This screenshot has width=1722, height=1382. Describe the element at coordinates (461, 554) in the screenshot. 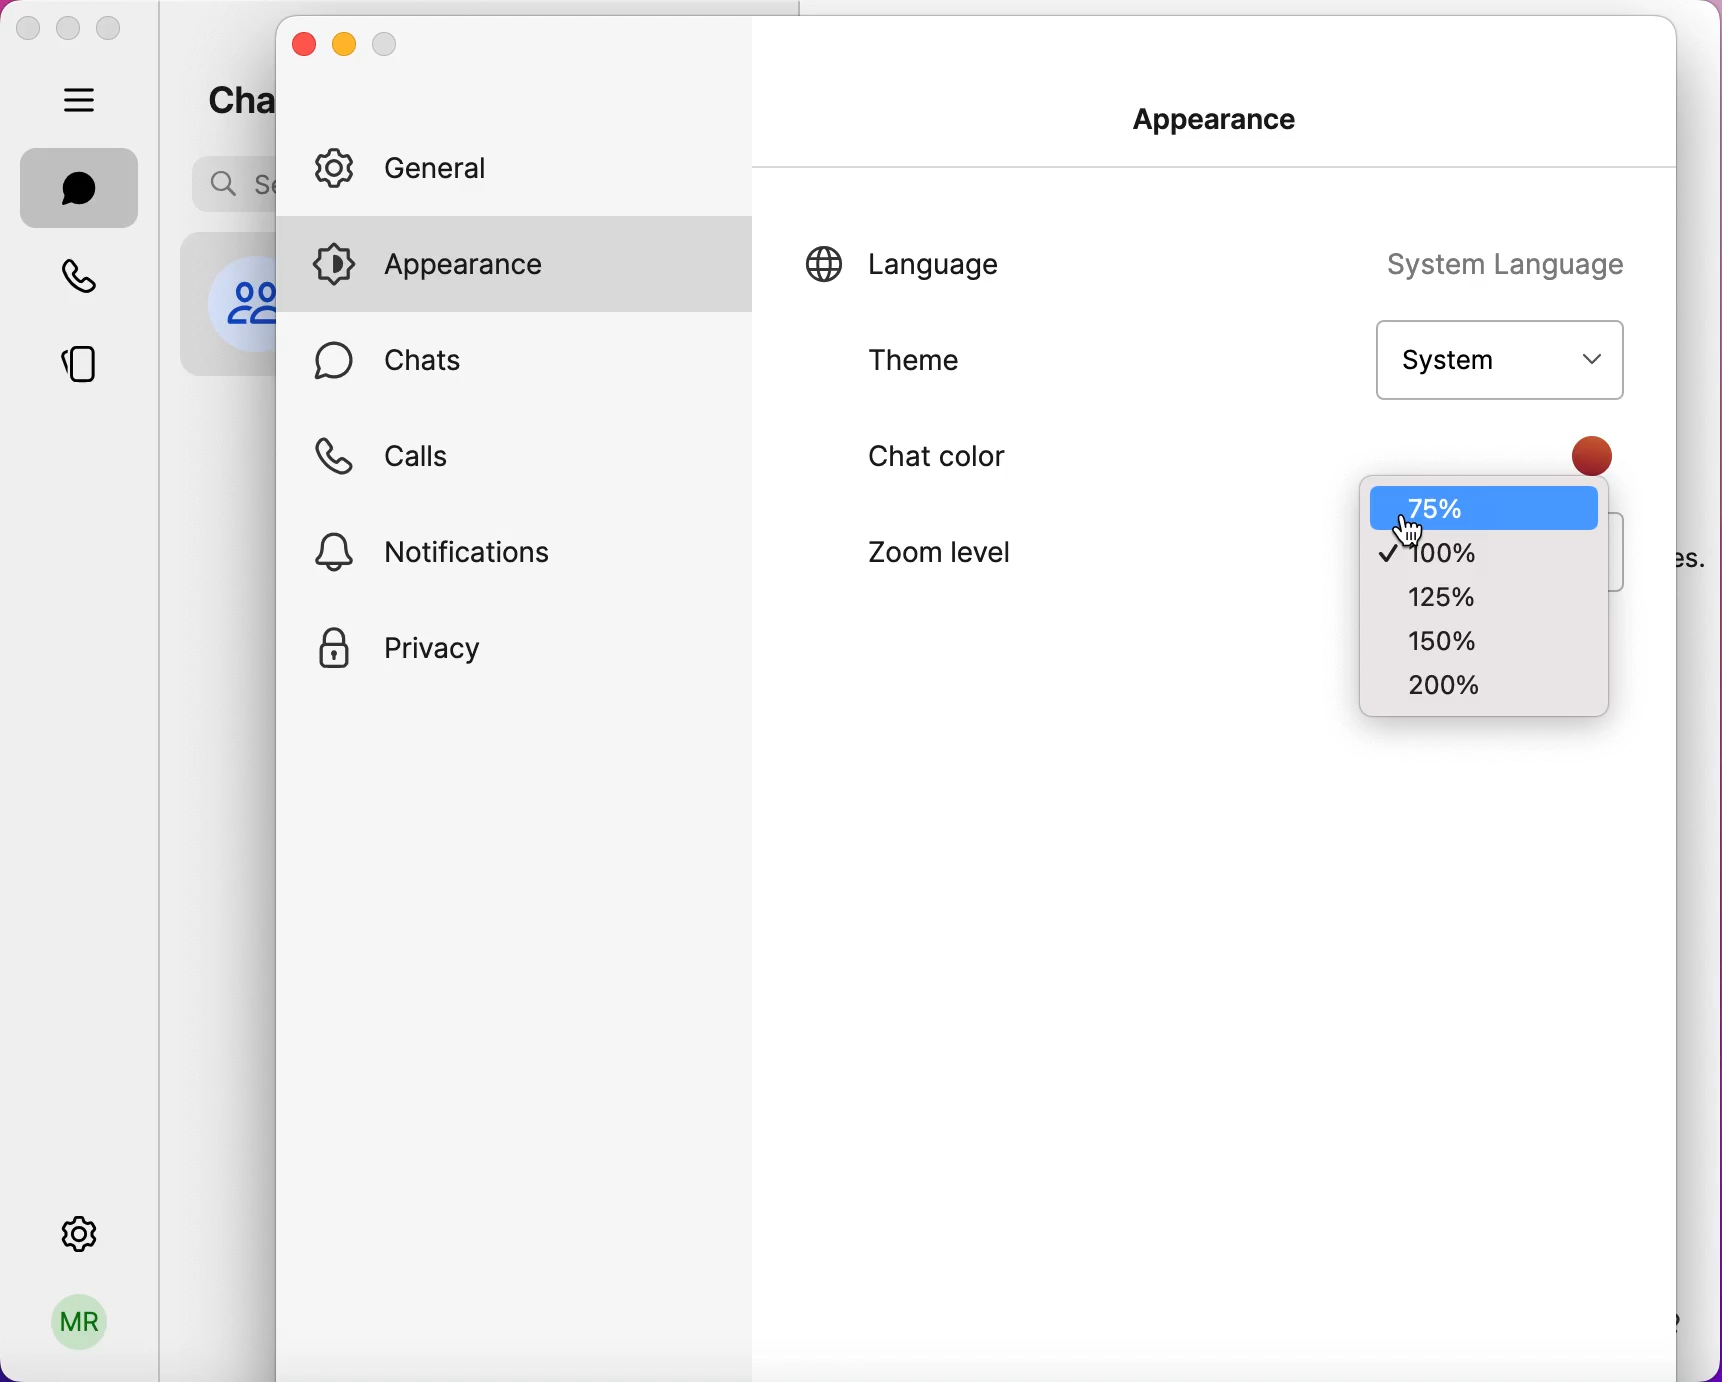

I see `notifications` at that location.